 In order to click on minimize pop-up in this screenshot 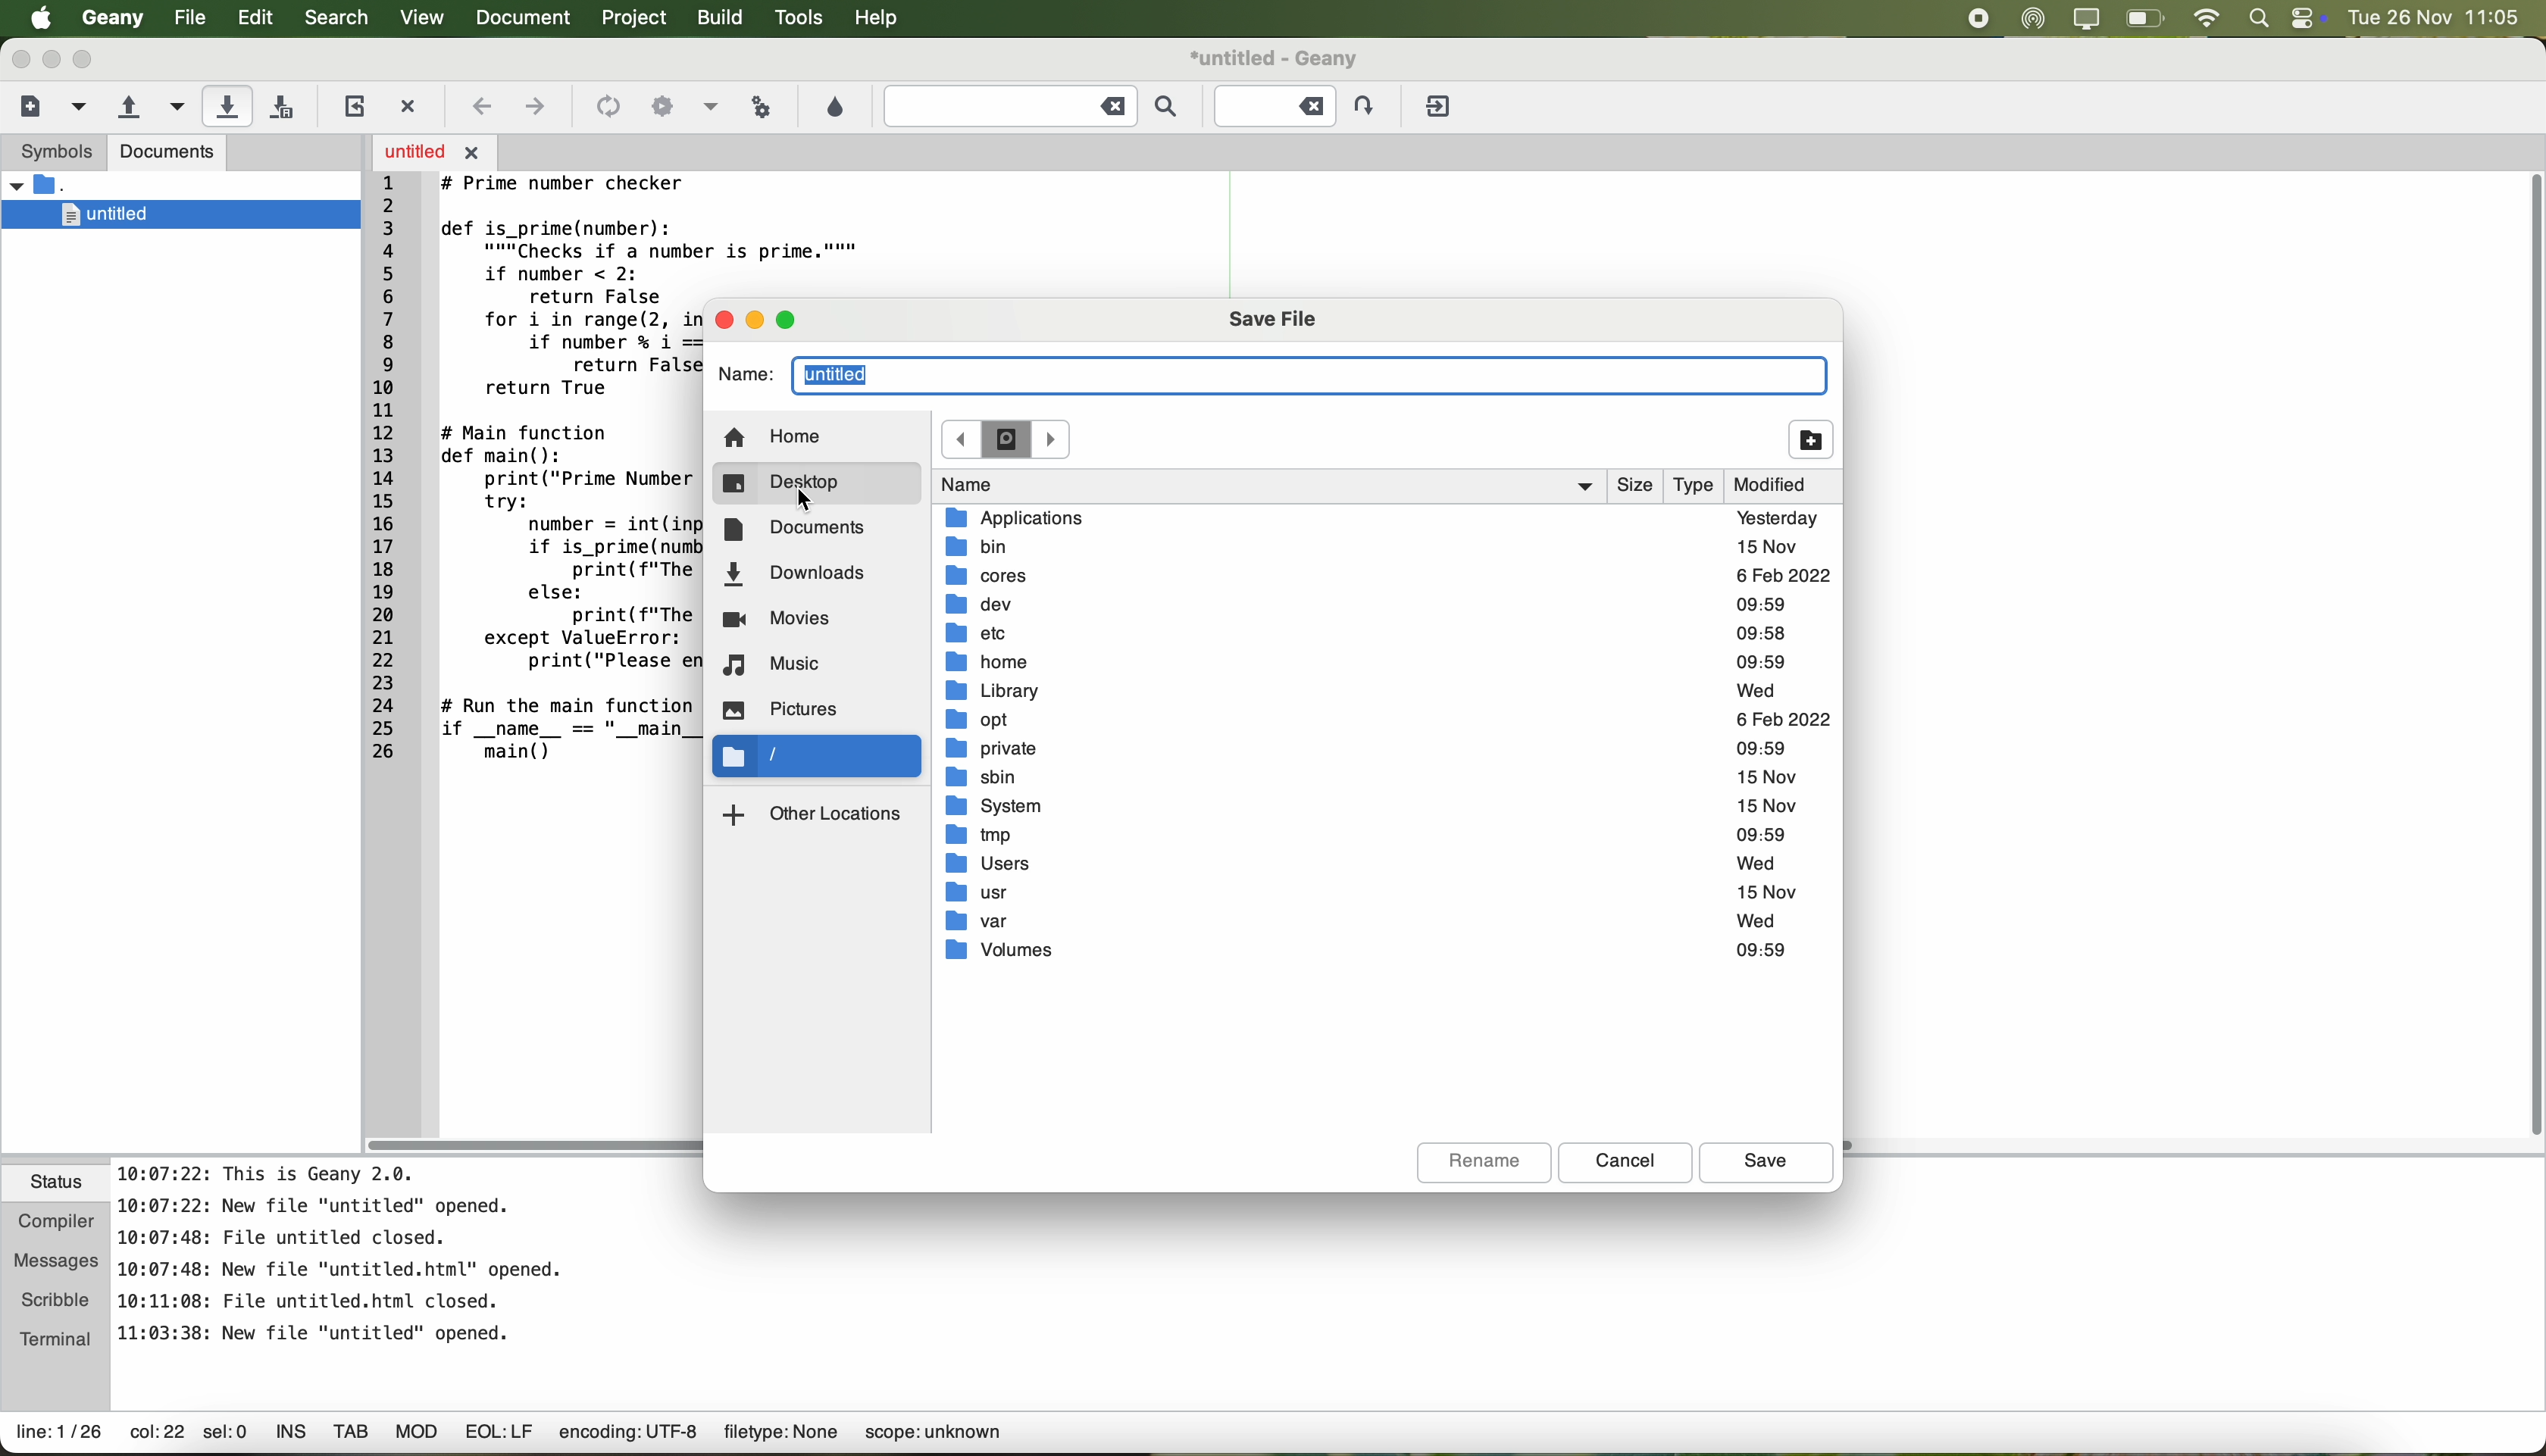, I will do `click(757, 320)`.